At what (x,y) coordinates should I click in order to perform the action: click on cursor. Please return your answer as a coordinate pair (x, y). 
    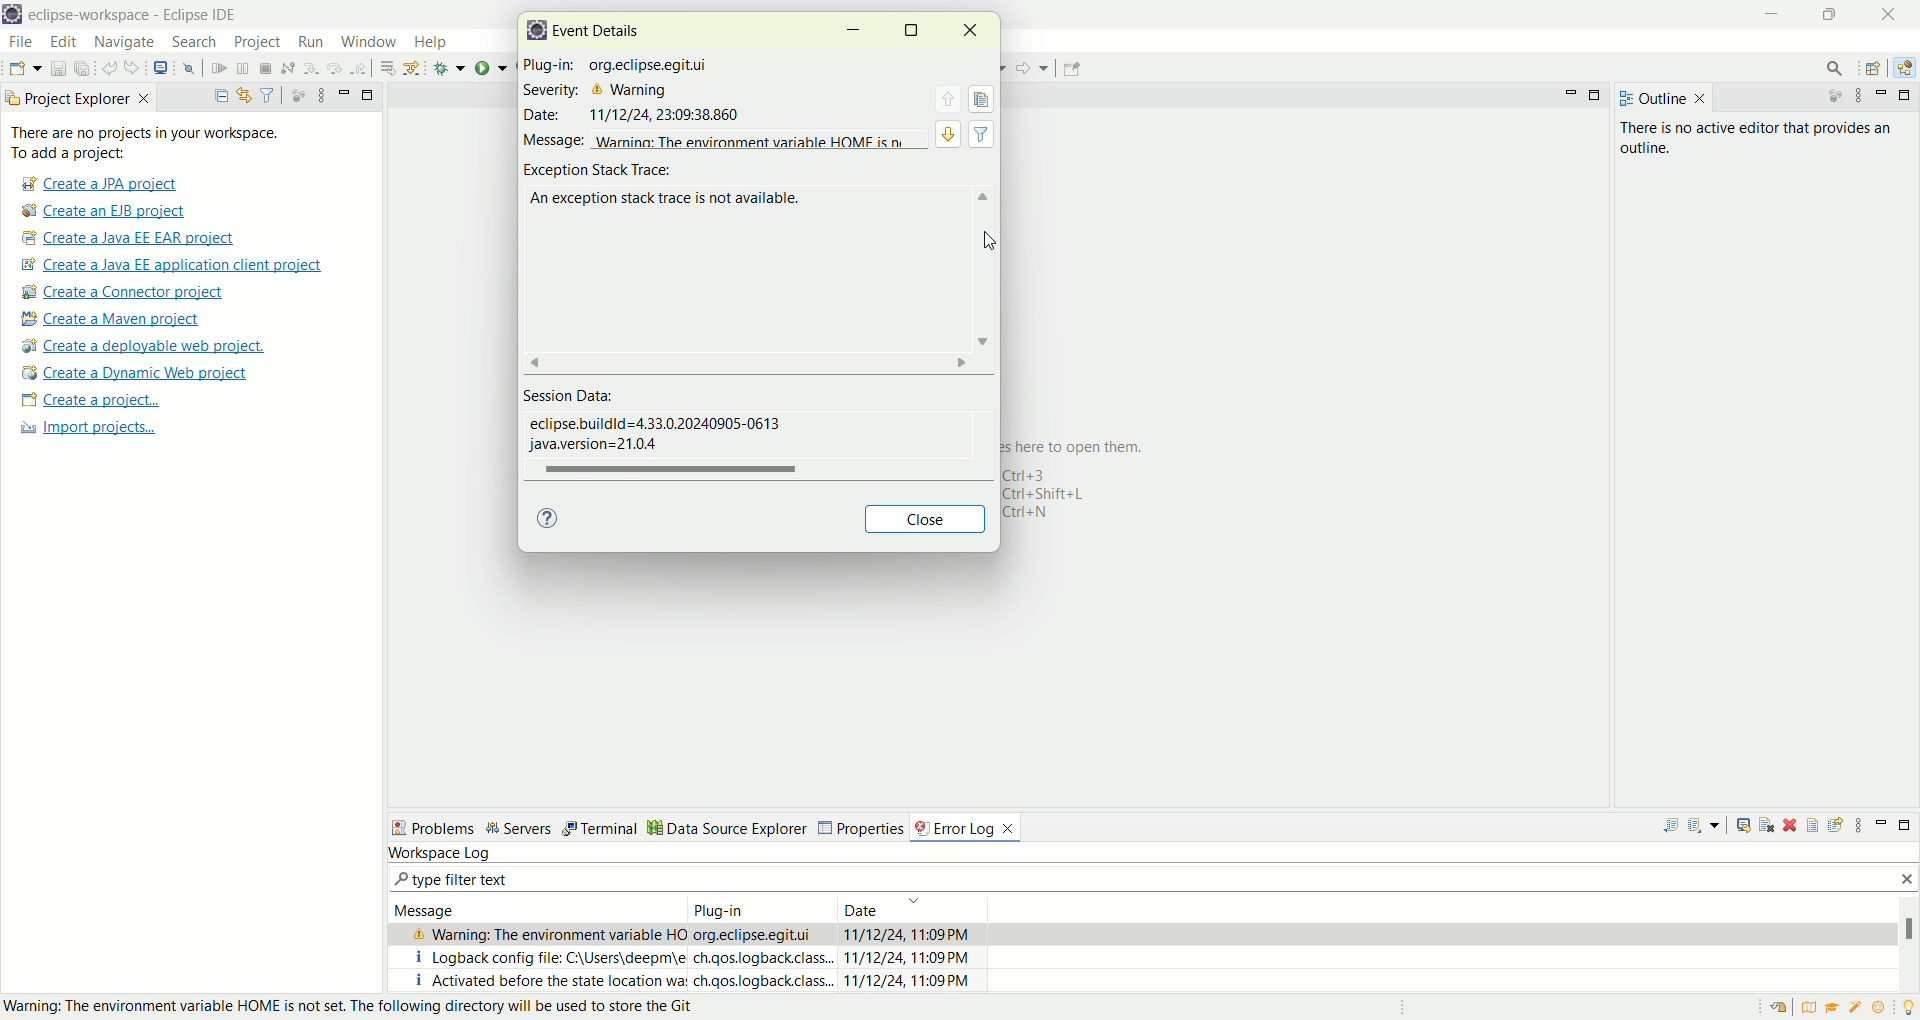
    Looking at the image, I should click on (981, 245).